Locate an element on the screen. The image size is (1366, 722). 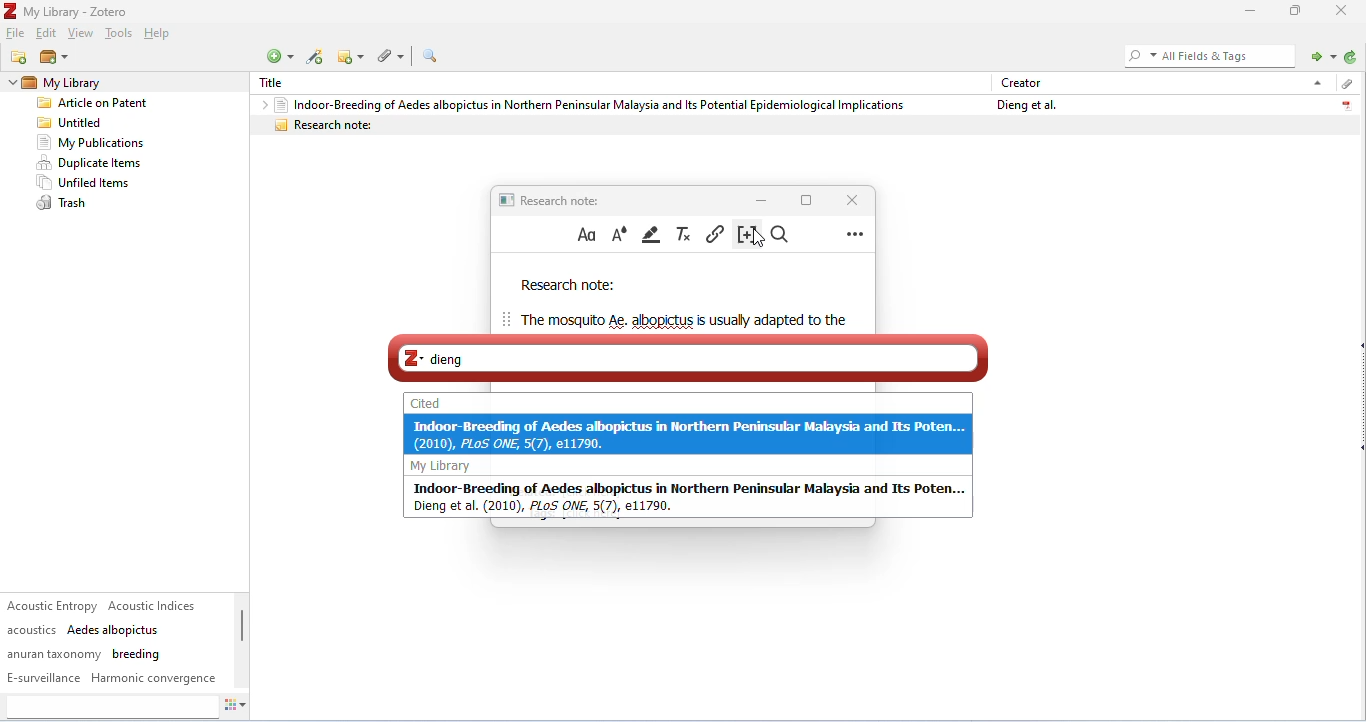
insert citation is located at coordinates (744, 235).